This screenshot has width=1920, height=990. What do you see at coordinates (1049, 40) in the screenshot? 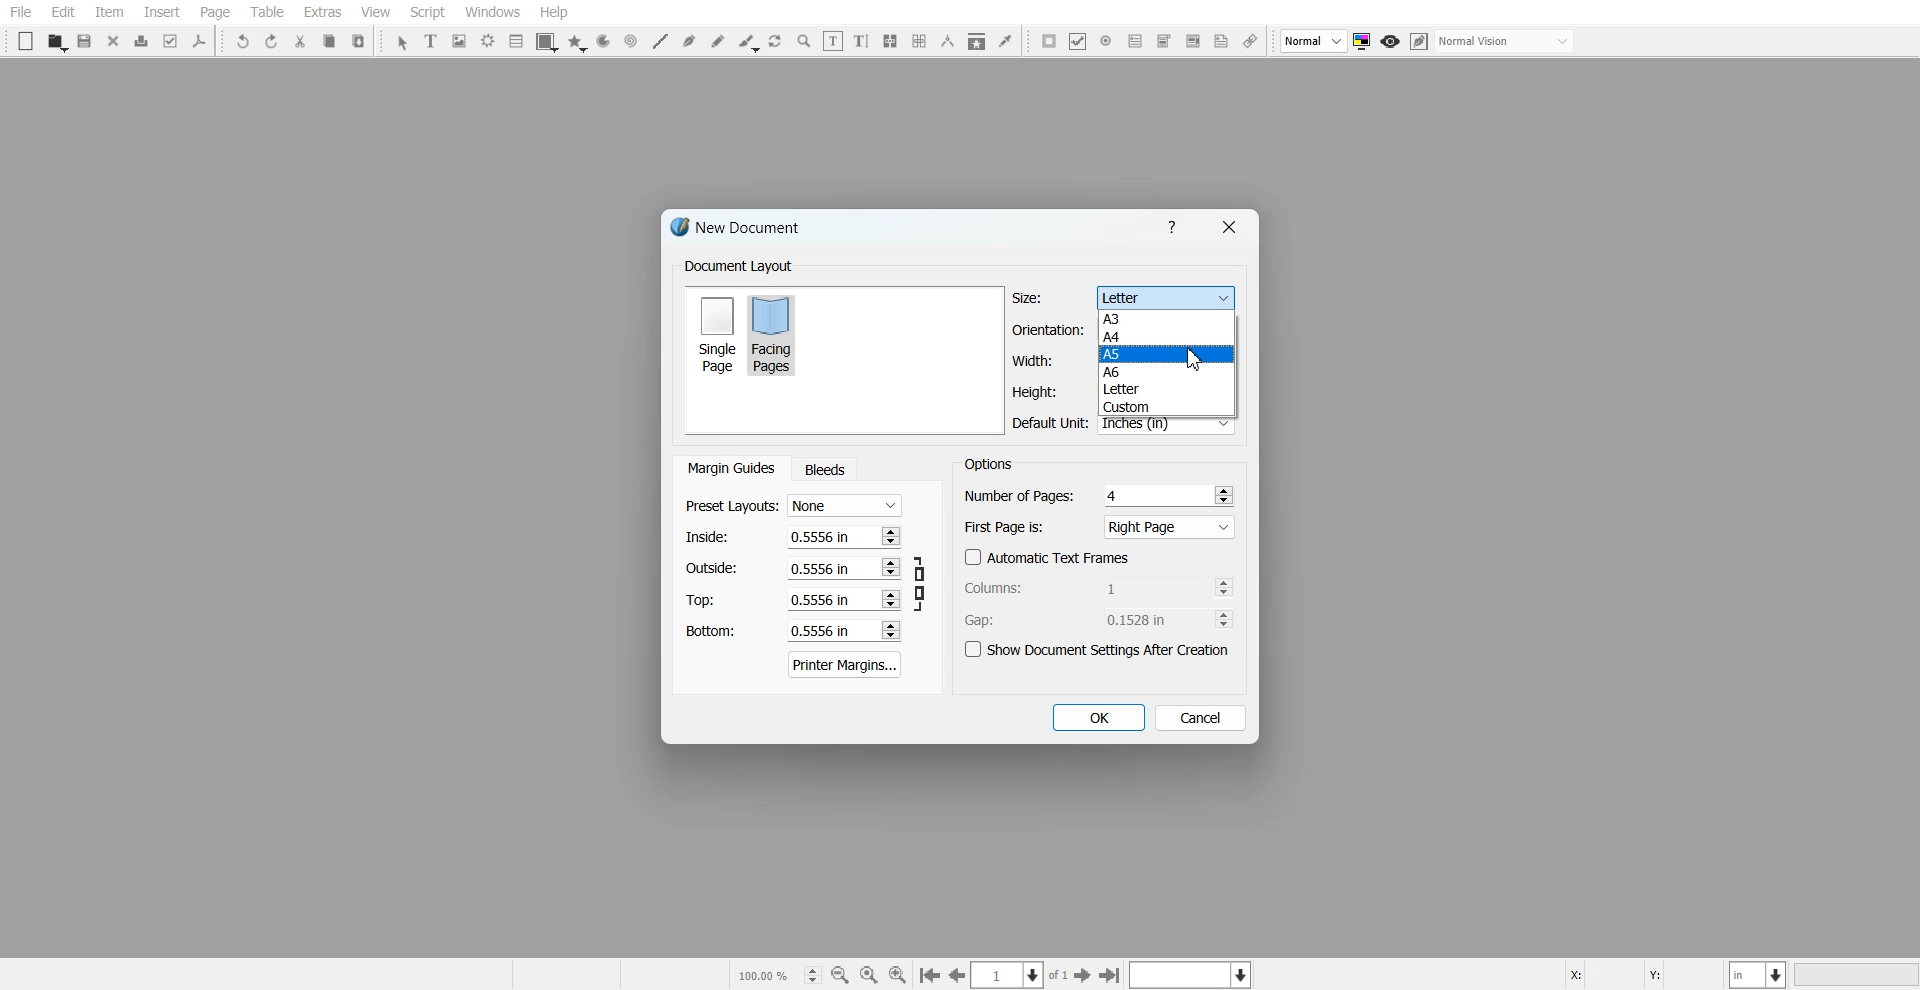
I see `PDF Push button` at bounding box center [1049, 40].